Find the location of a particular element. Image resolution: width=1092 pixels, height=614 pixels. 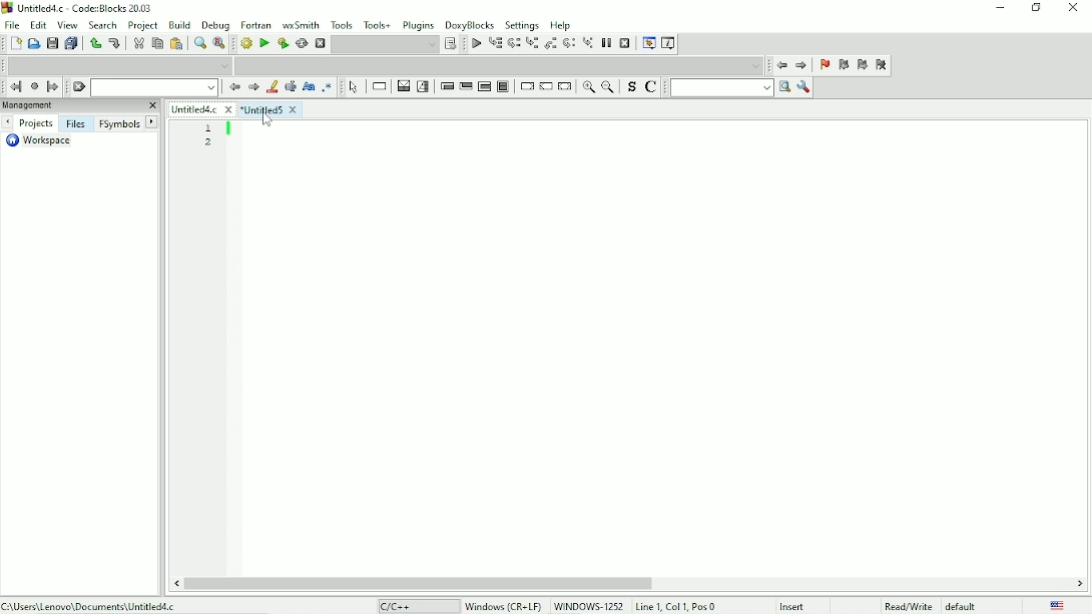

Use regex is located at coordinates (327, 89).